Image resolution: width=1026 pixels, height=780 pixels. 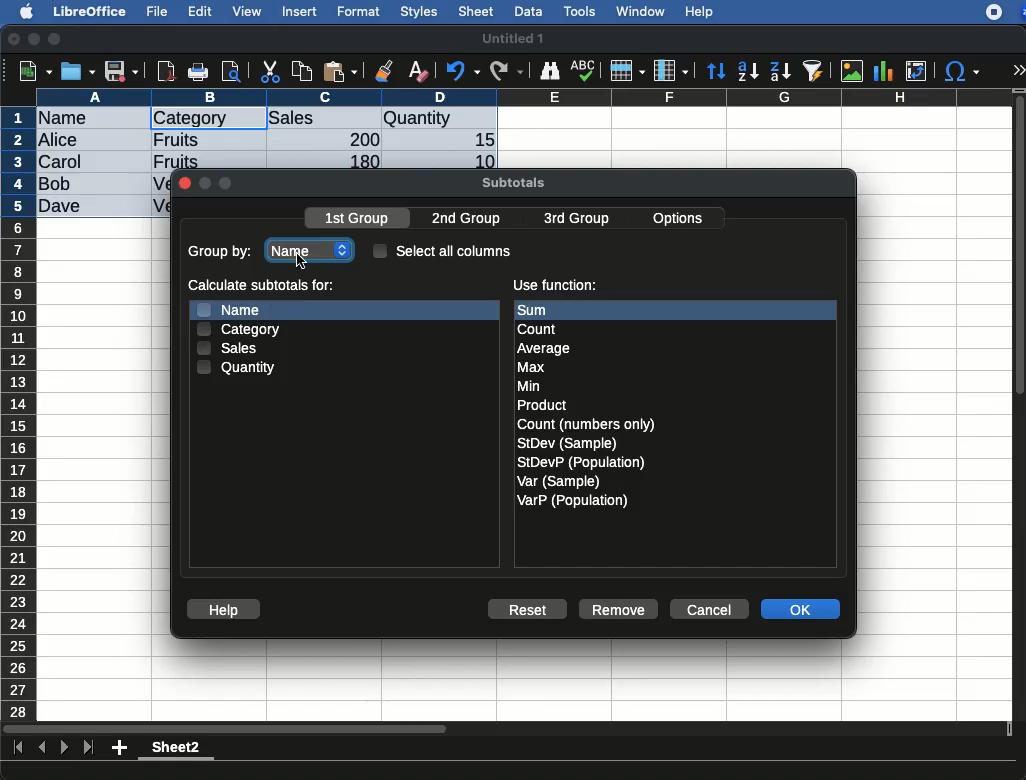 I want to click on close, so click(x=15, y=41).